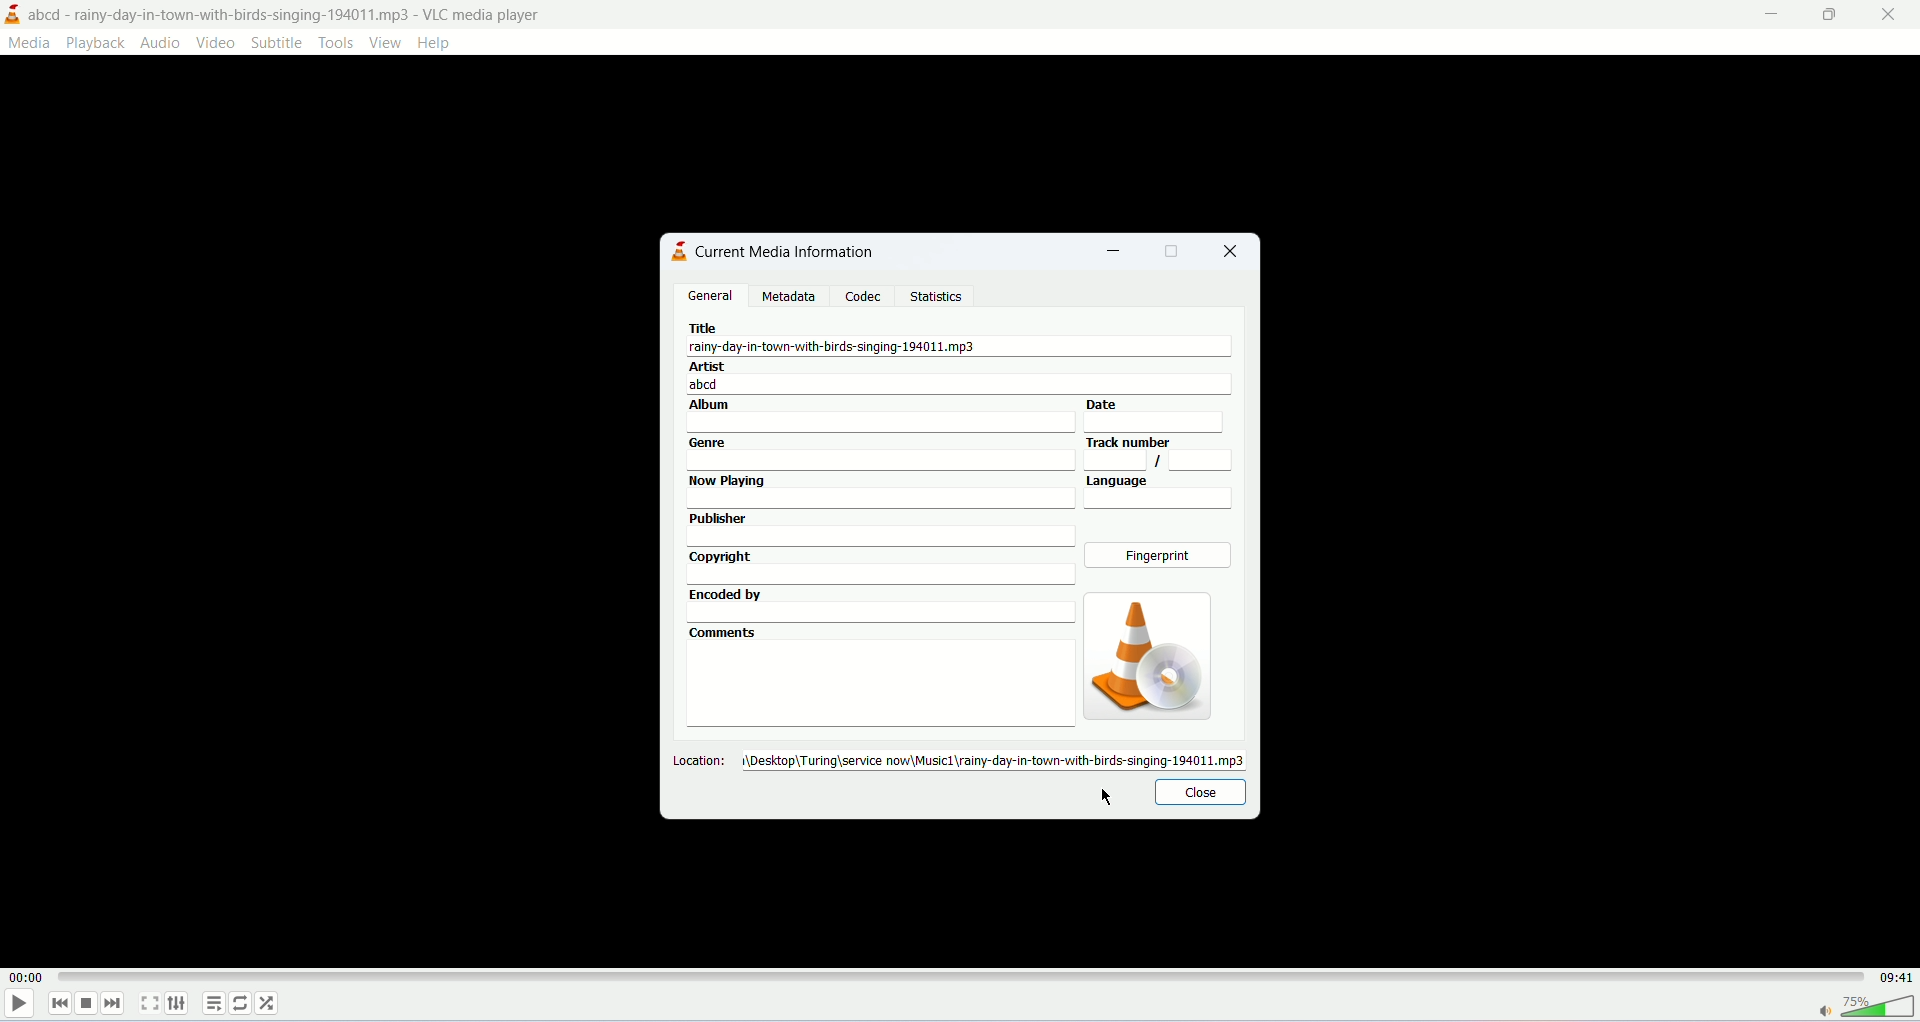 The height and width of the screenshot is (1022, 1920). What do you see at coordinates (674, 251) in the screenshot?
I see `logo` at bounding box center [674, 251].